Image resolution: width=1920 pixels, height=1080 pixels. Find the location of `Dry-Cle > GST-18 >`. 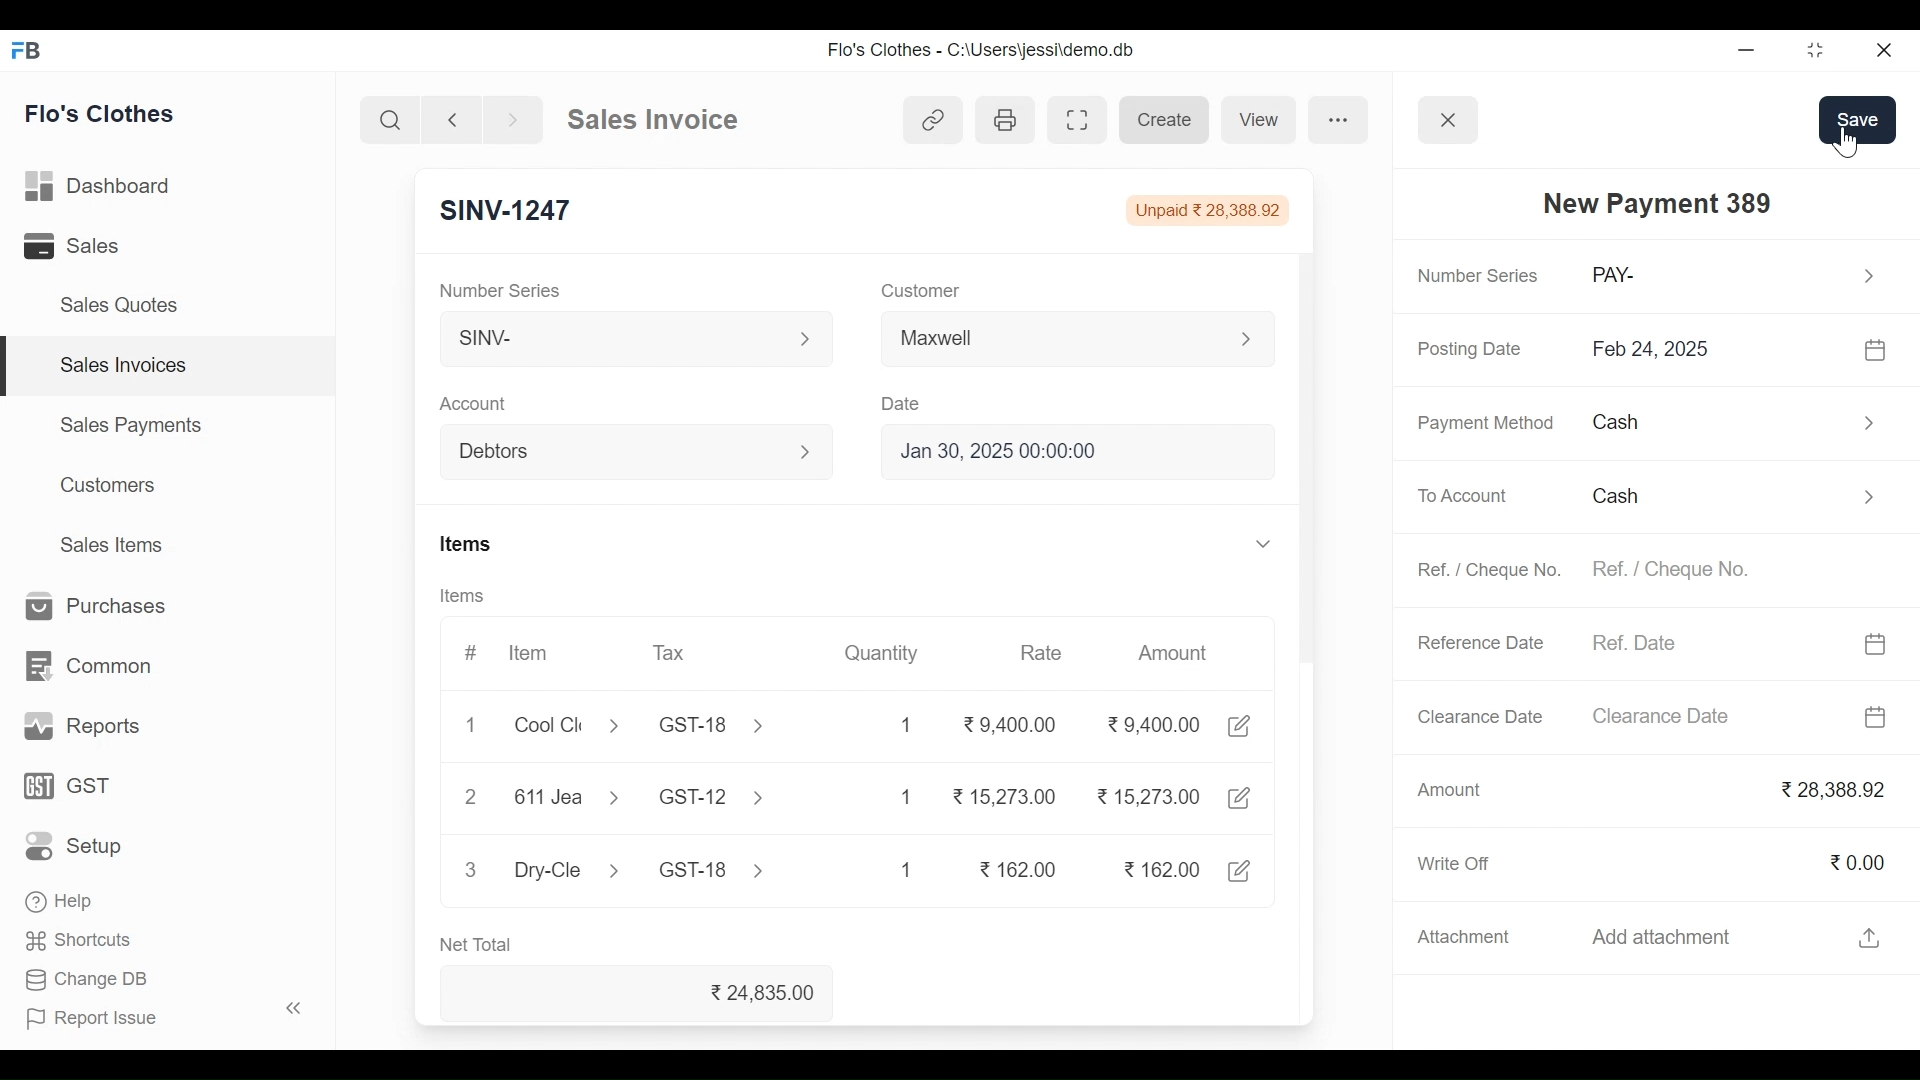

Dry-Cle > GST-18 > is located at coordinates (640, 870).